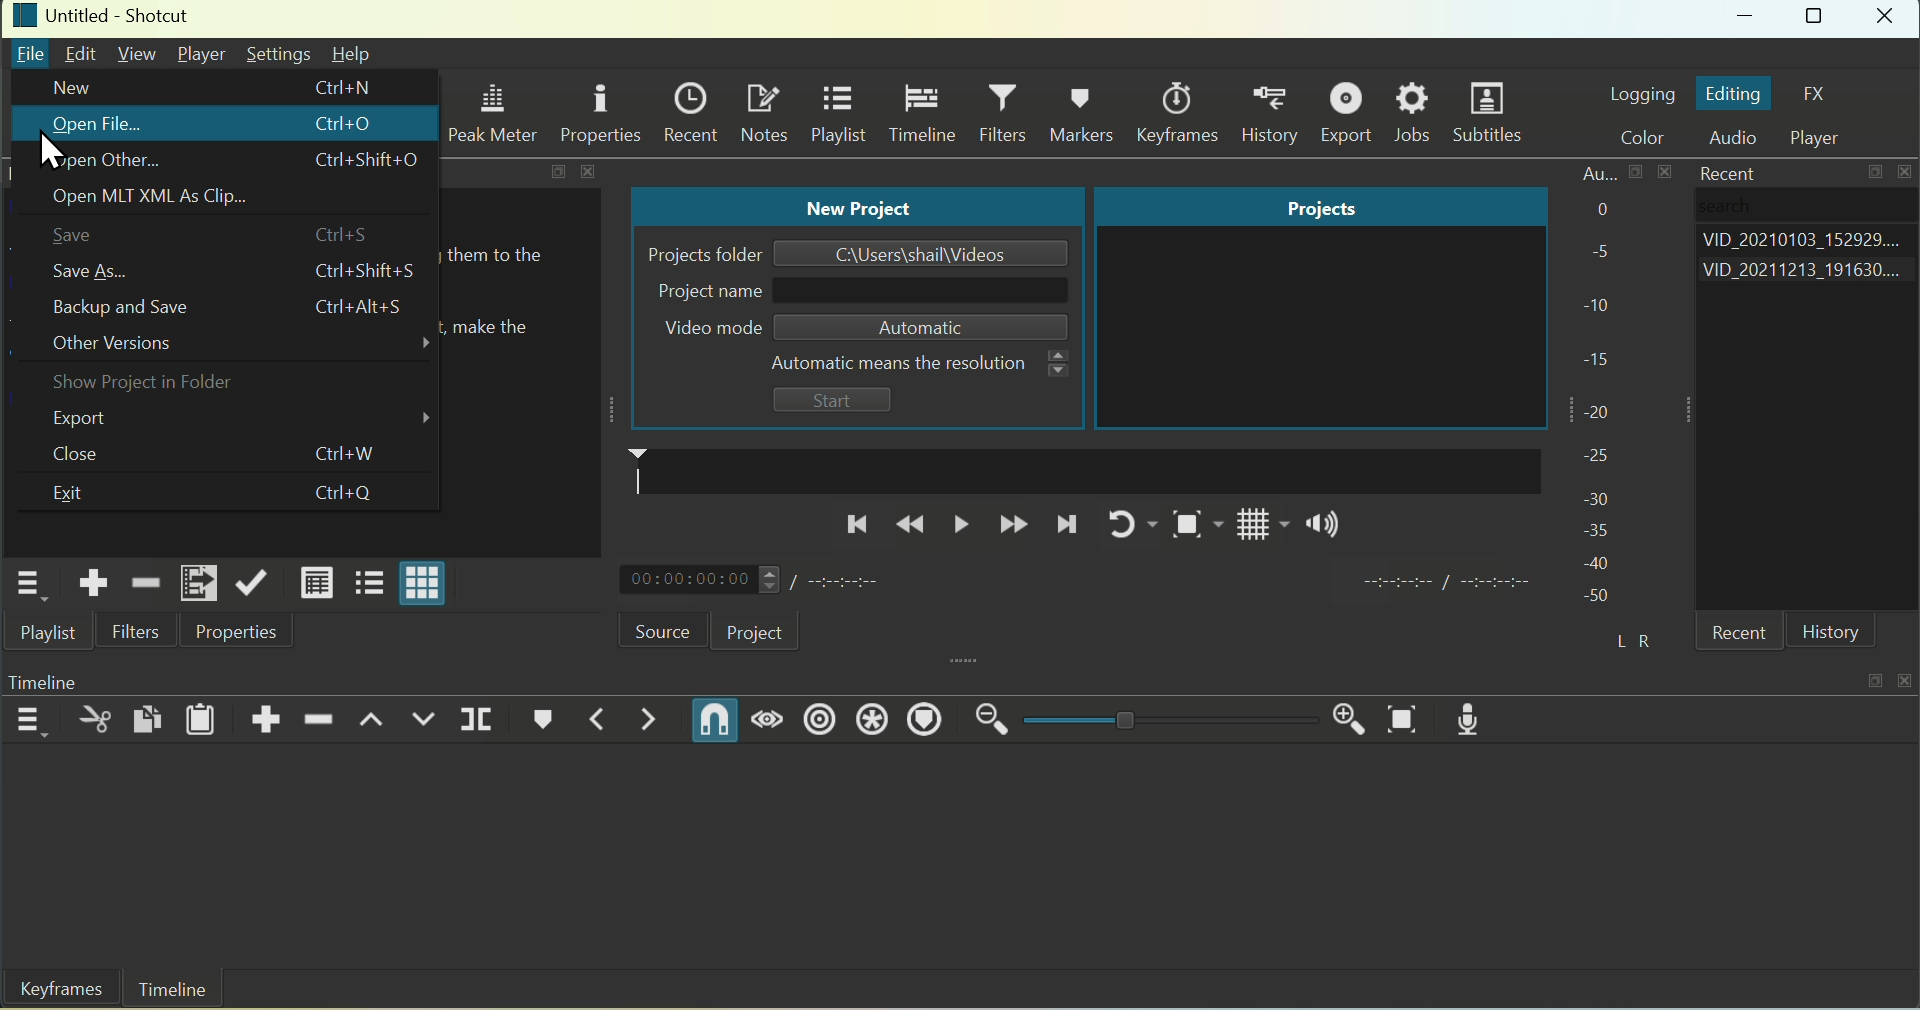 The height and width of the screenshot is (1010, 1920). I want to click on Marker, so click(537, 722).